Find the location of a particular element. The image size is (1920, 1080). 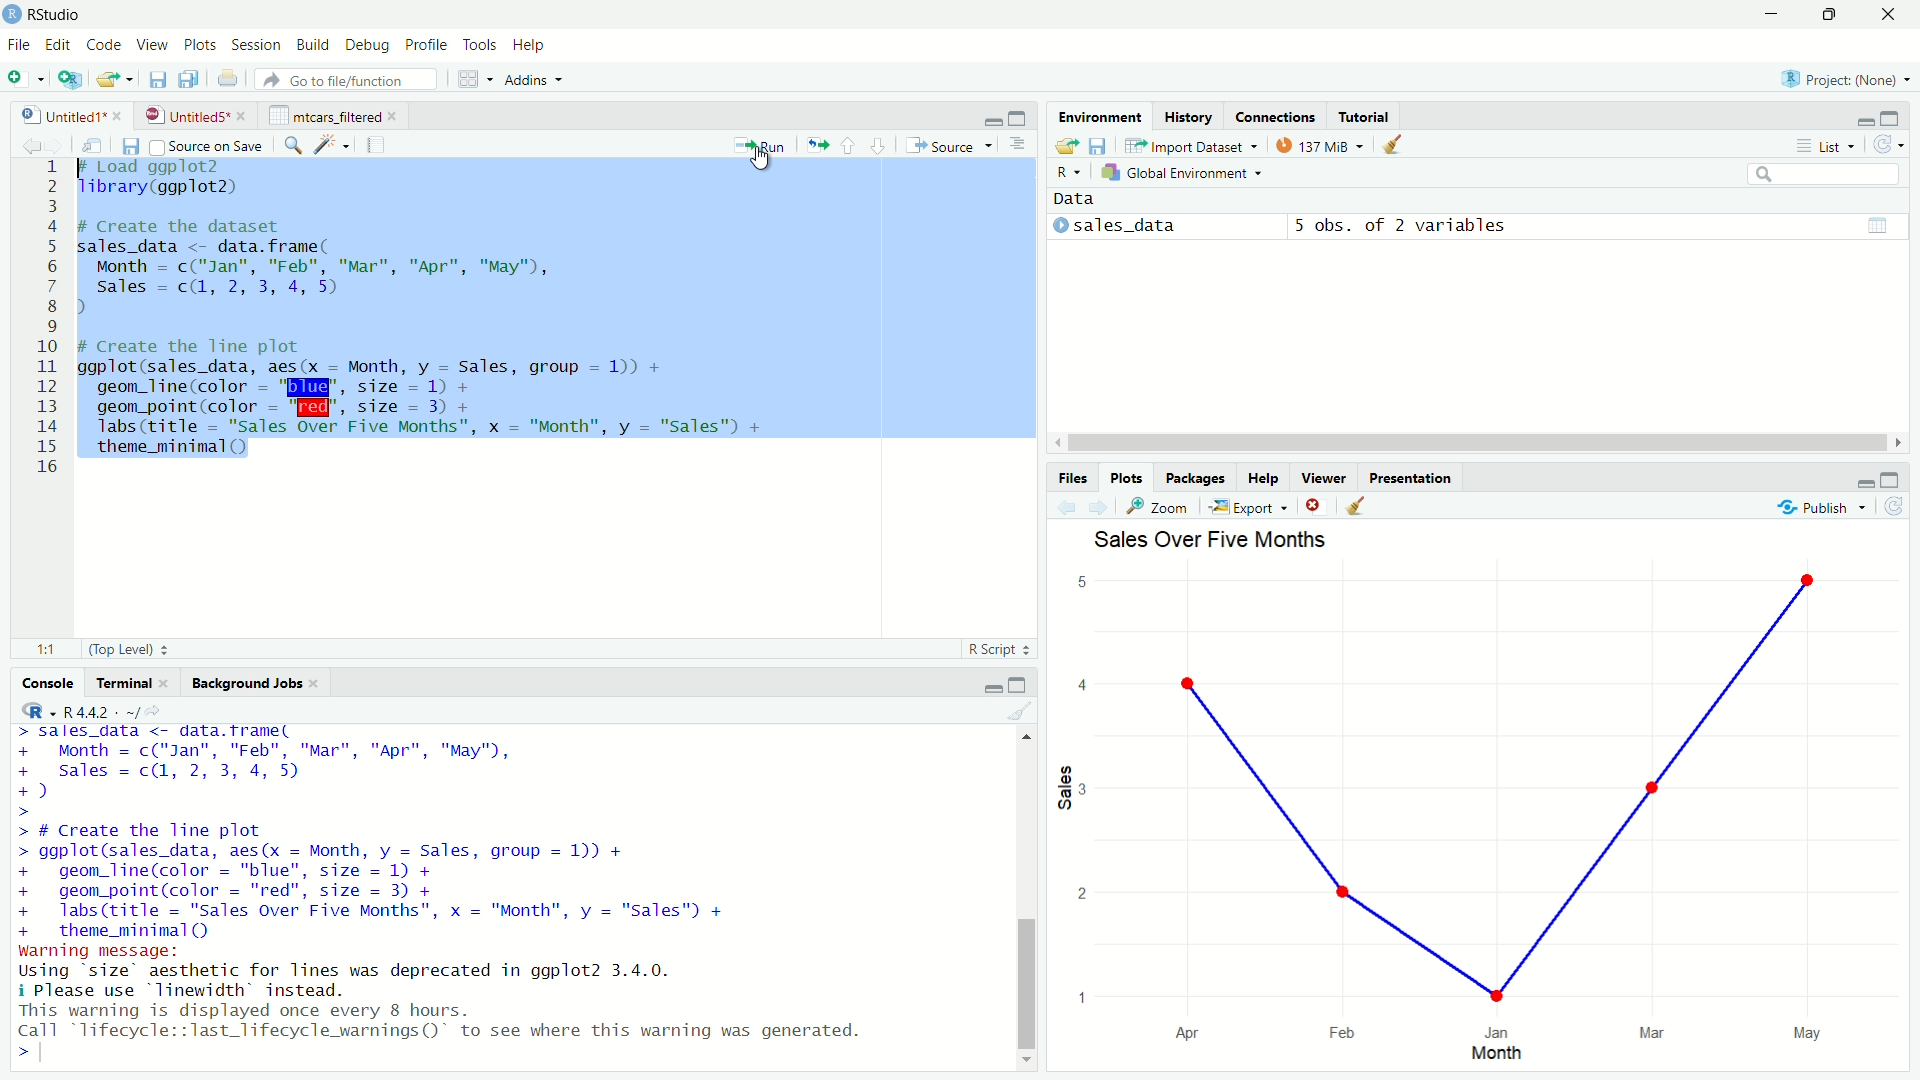

R is located at coordinates (39, 710).